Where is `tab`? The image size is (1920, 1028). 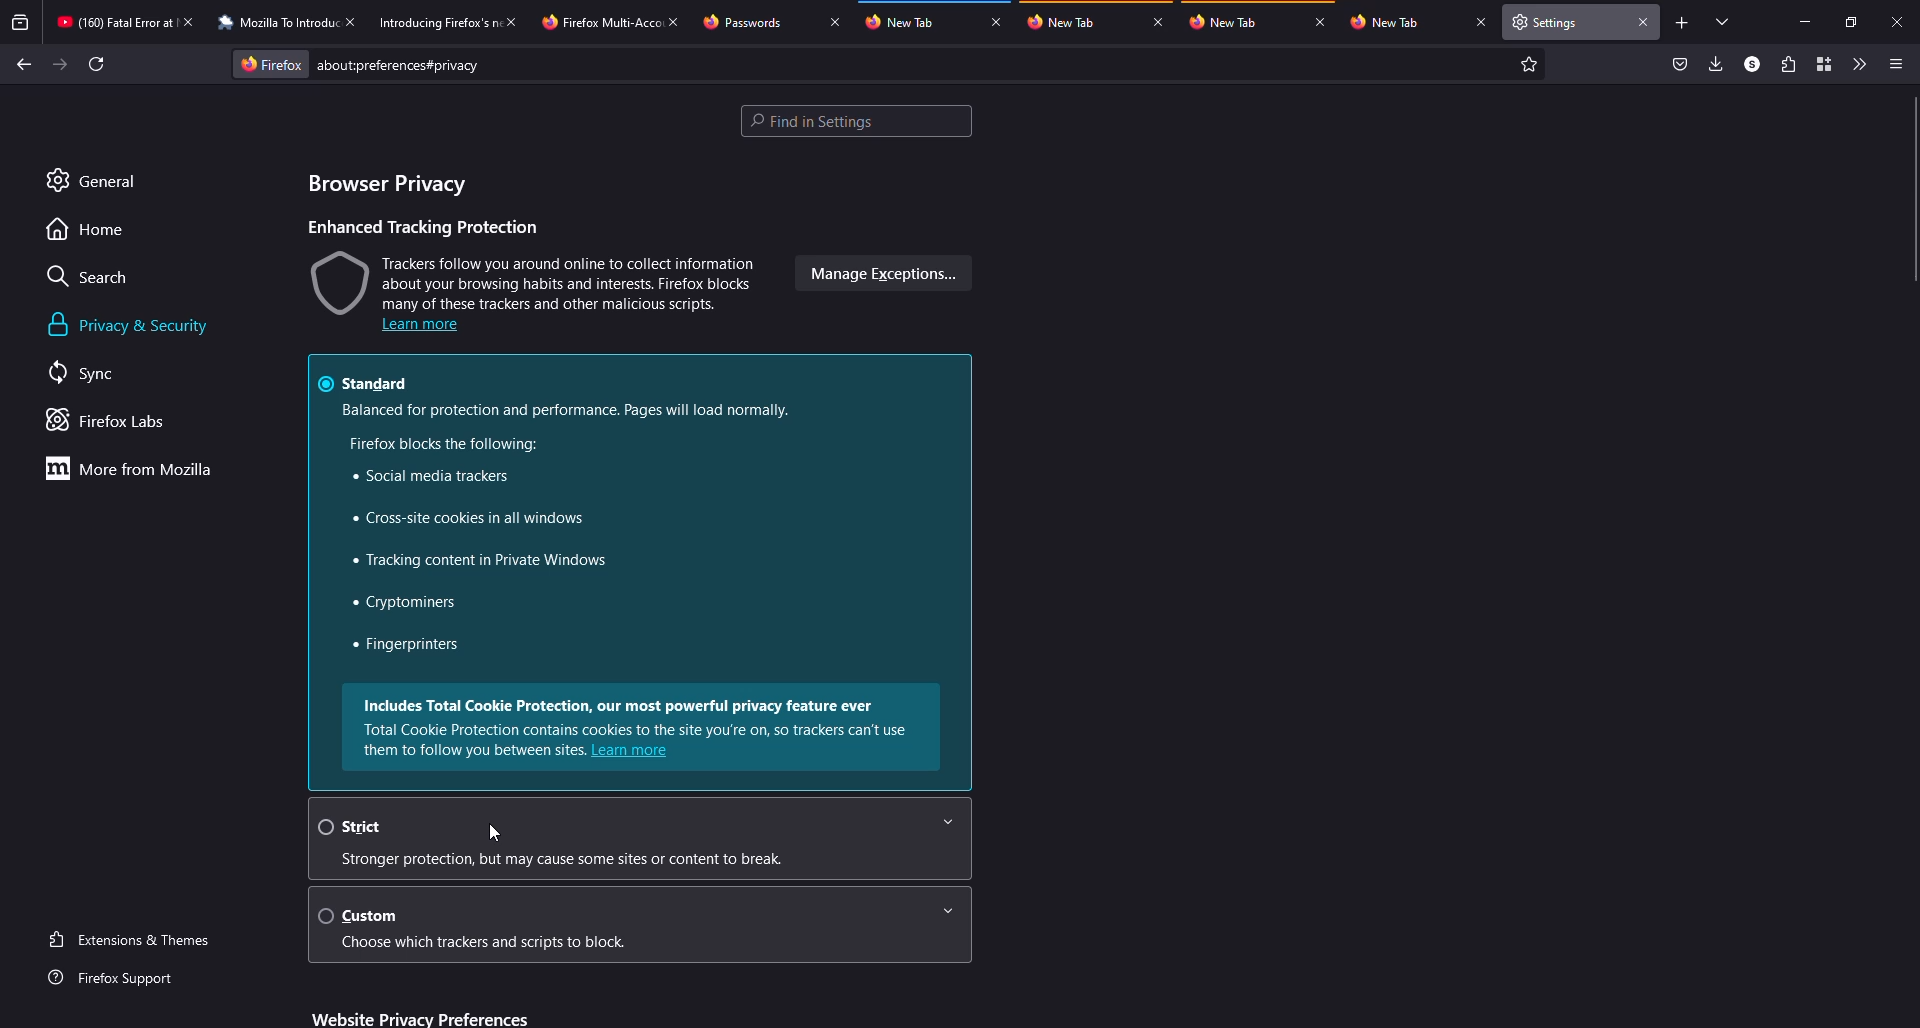
tab is located at coordinates (1386, 22).